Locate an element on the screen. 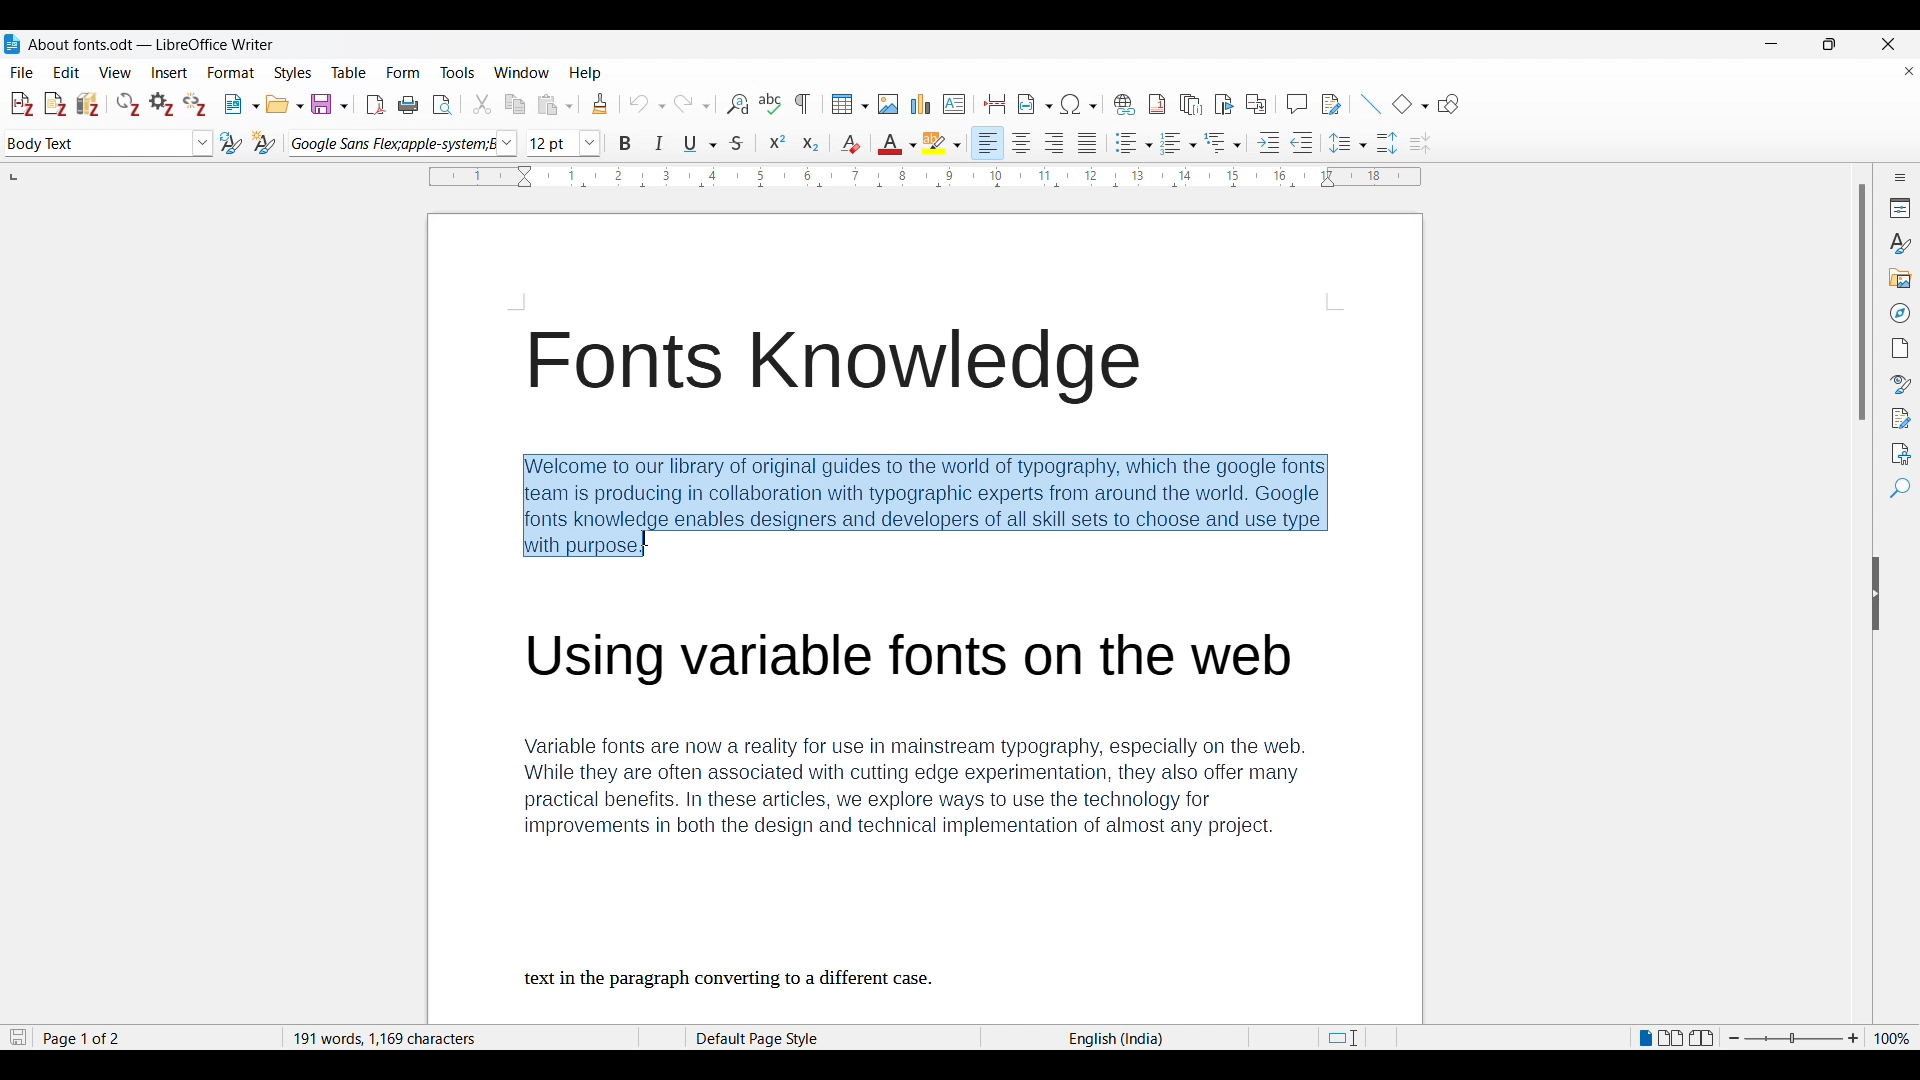  Page 1 of 2 is located at coordinates (83, 1035).